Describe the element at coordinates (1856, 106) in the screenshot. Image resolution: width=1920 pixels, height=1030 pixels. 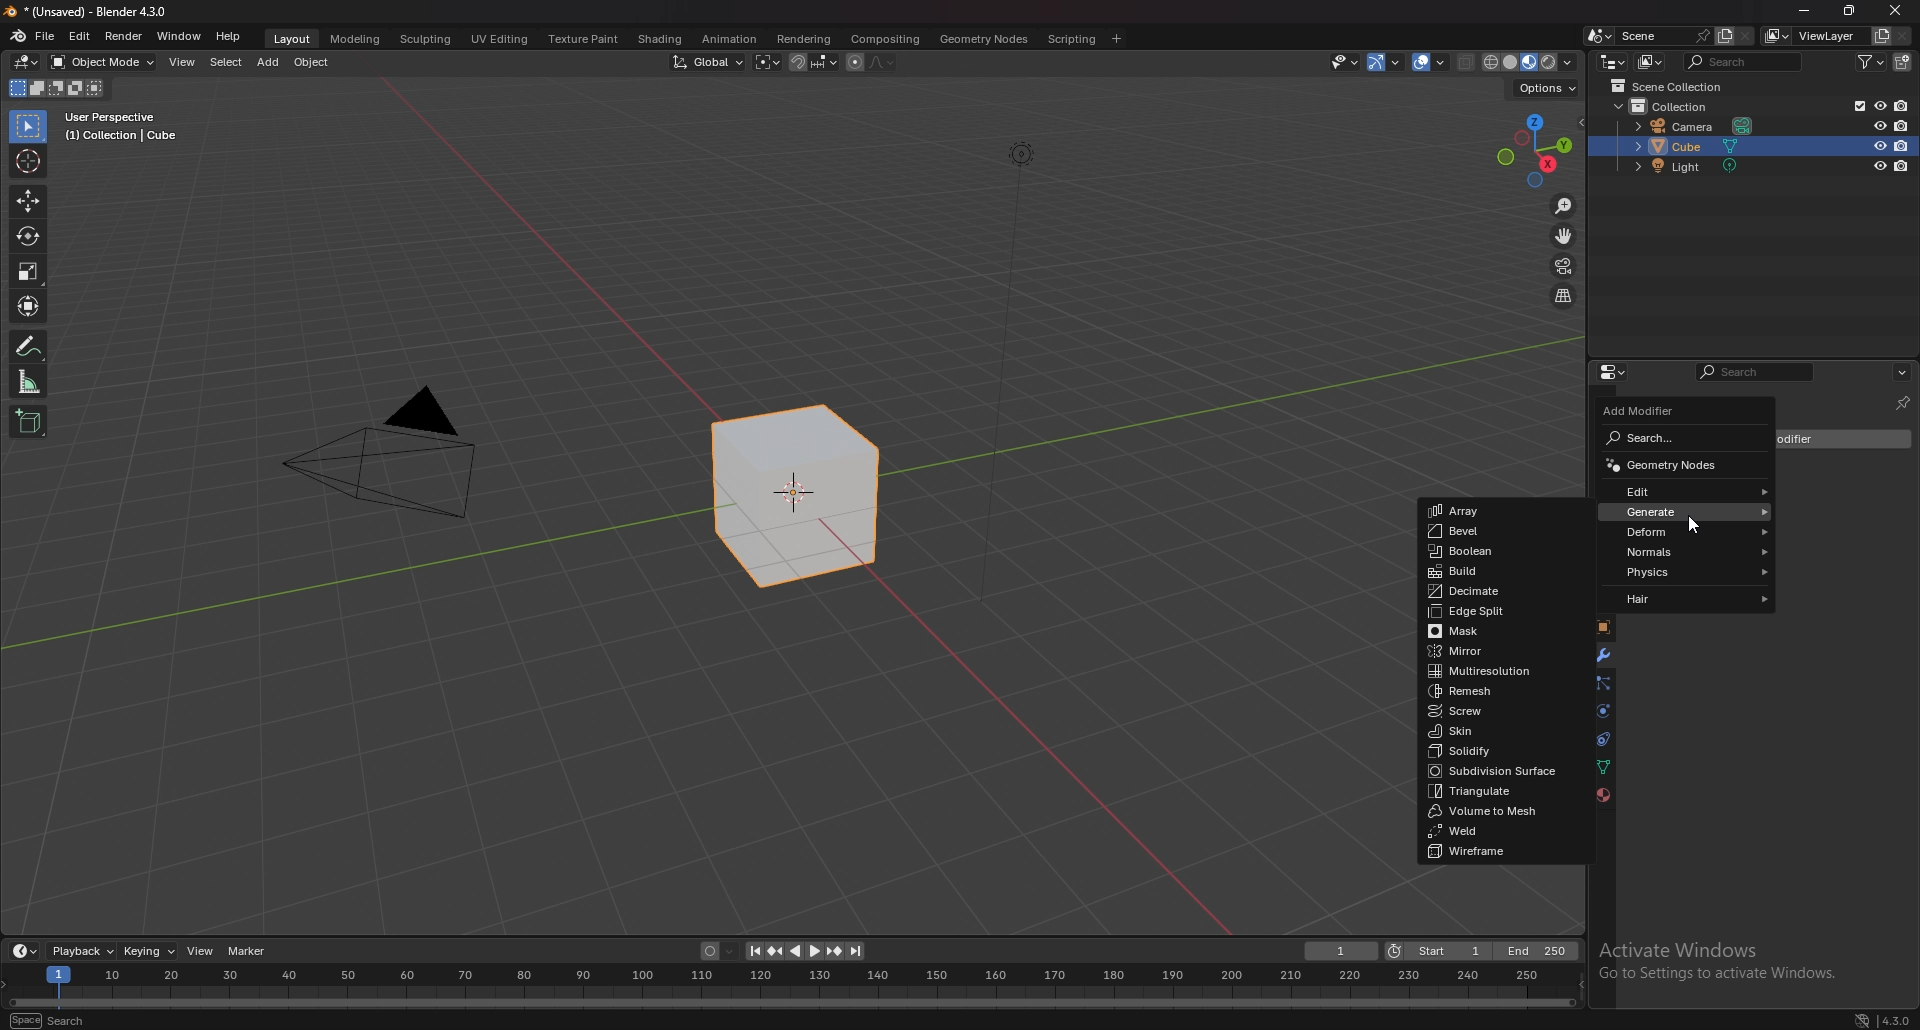
I see `exclude from view layer` at that location.